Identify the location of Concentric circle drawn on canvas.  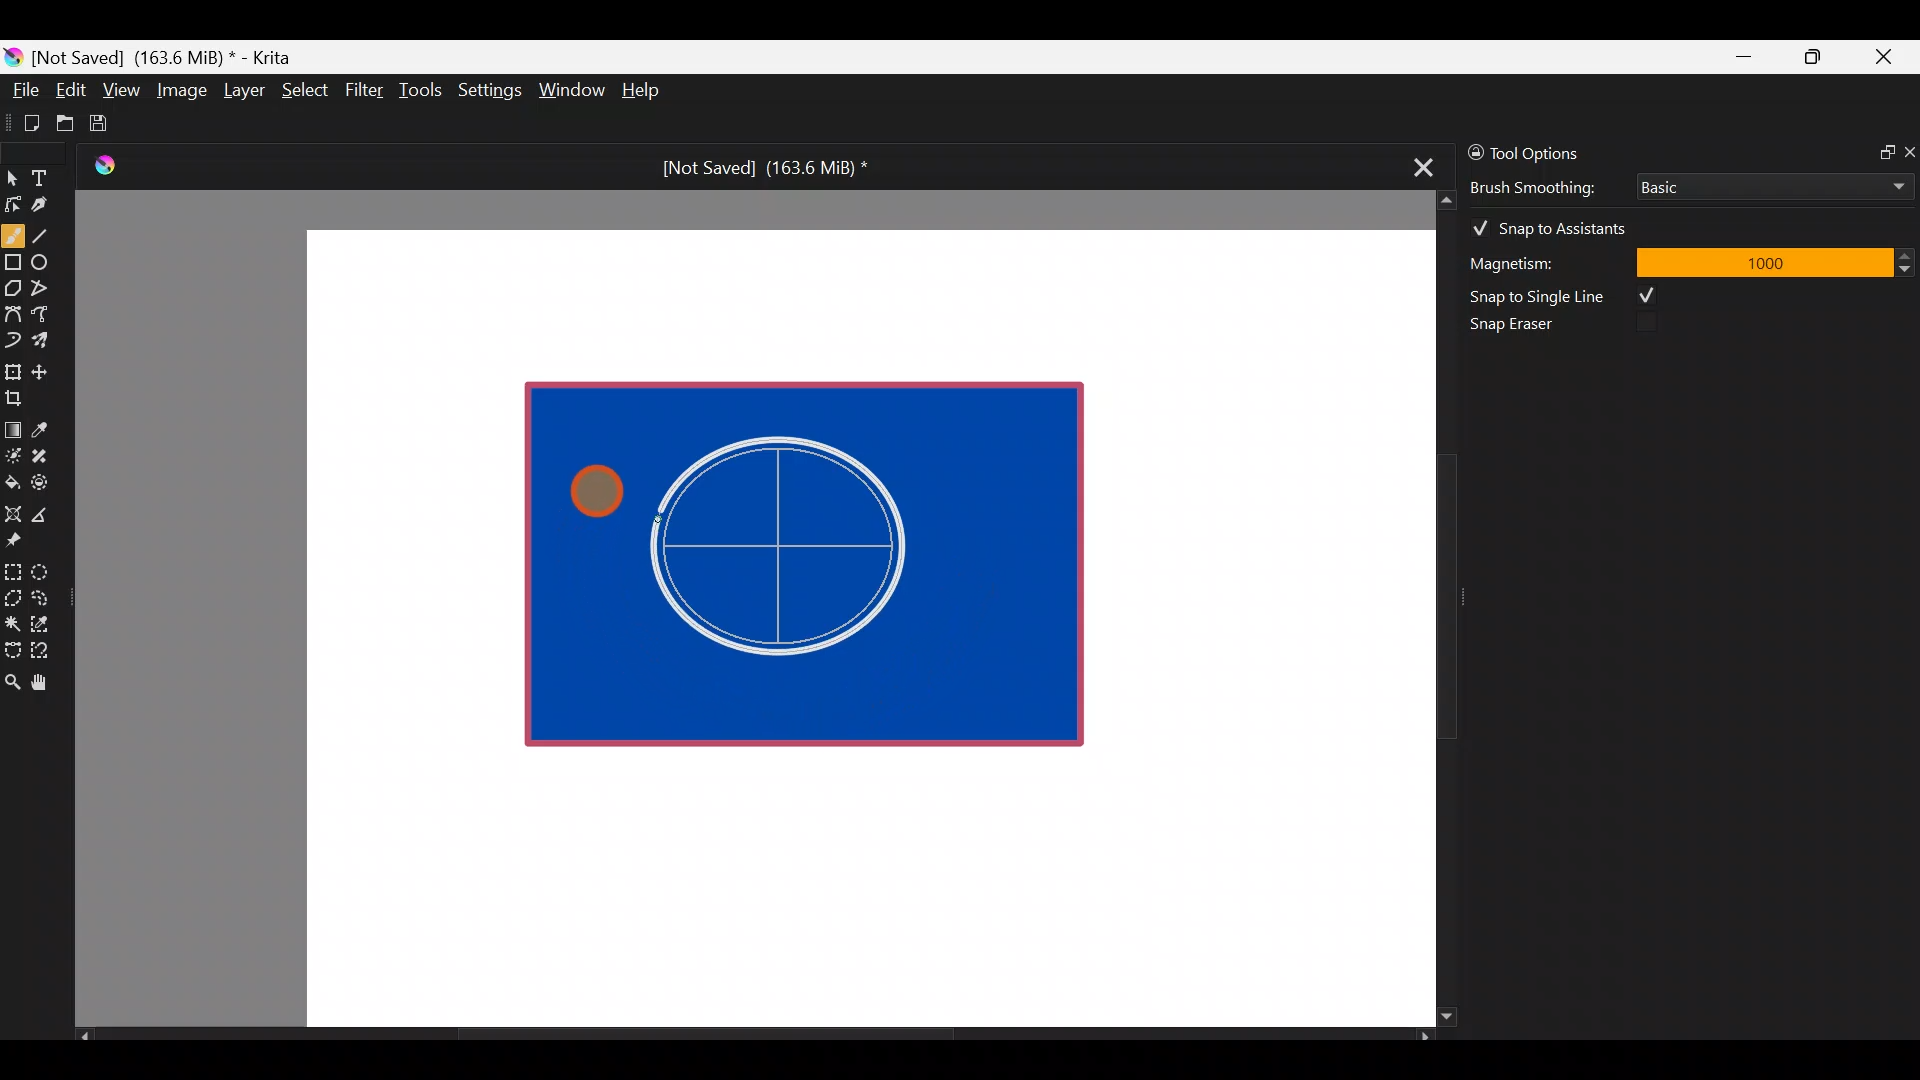
(793, 546).